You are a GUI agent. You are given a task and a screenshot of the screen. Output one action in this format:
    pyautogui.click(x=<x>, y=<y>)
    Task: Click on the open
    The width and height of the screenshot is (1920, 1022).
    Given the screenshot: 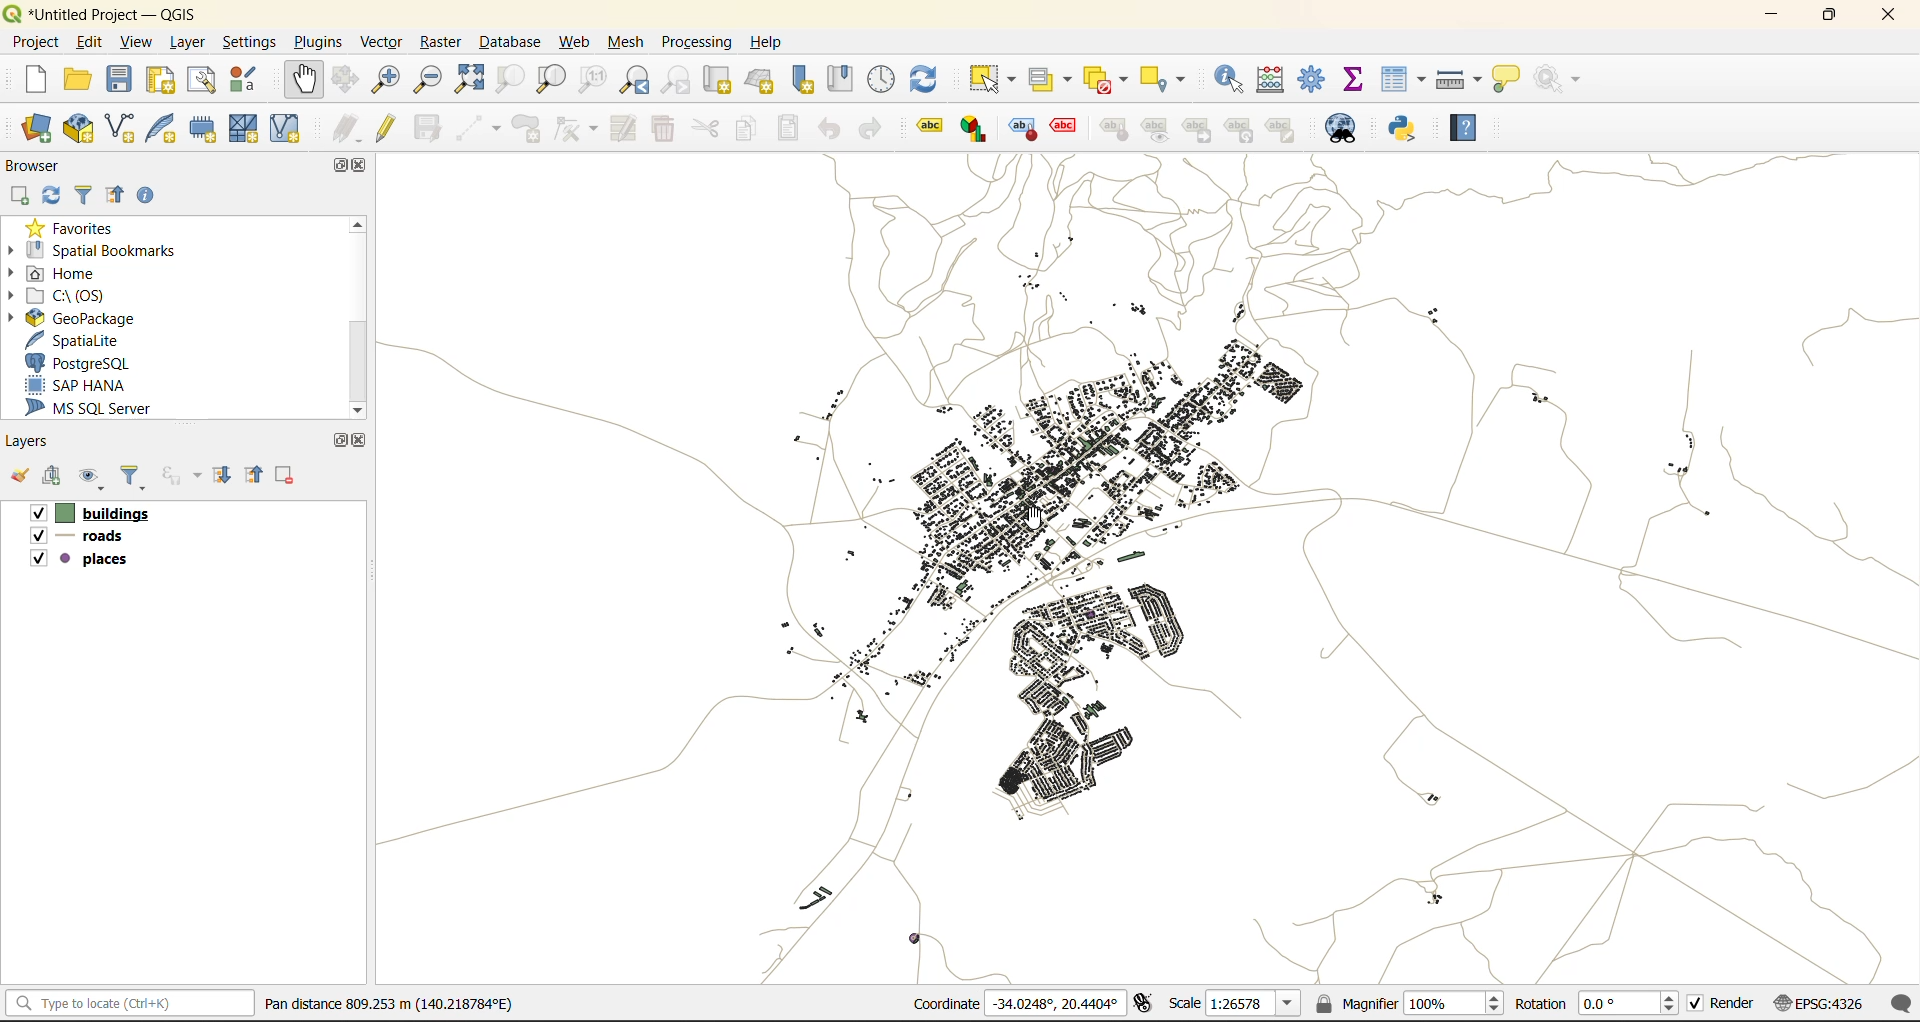 What is the action you would take?
    pyautogui.click(x=78, y=80)
    